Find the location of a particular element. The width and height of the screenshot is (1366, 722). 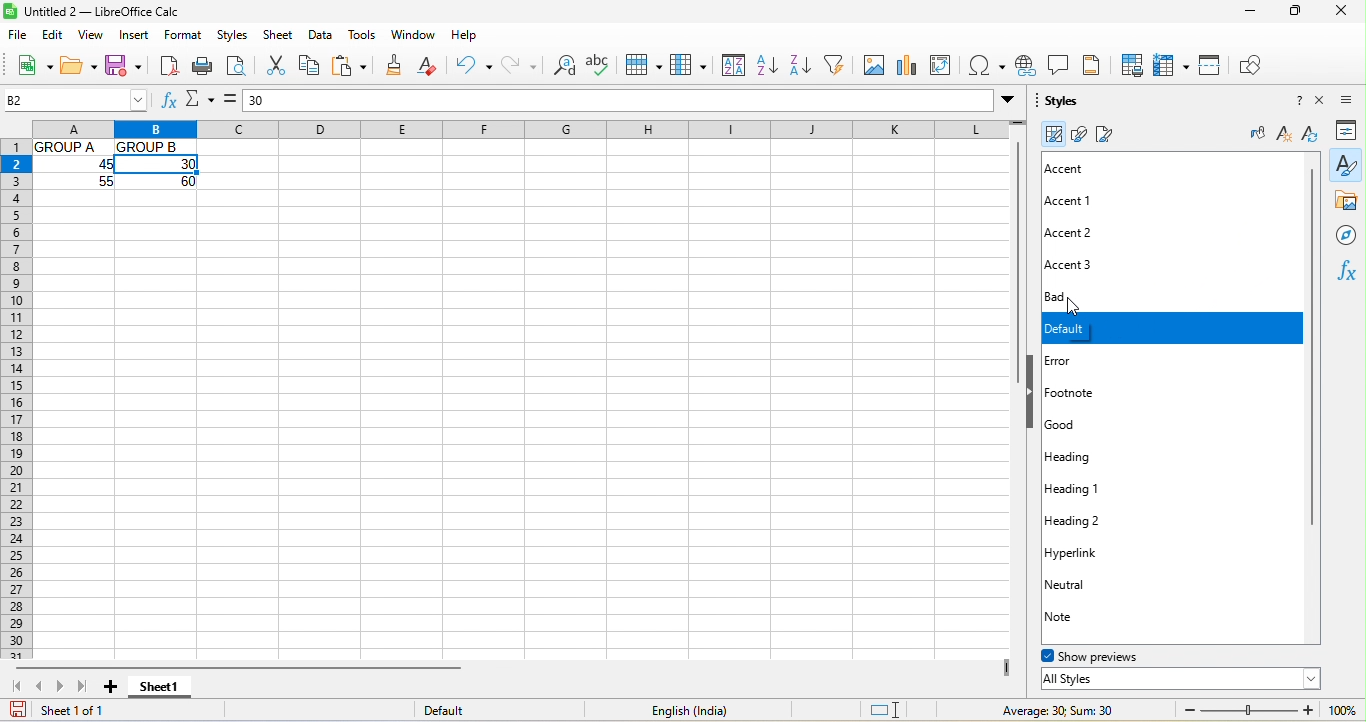

format is located at coordinates (185, 36).